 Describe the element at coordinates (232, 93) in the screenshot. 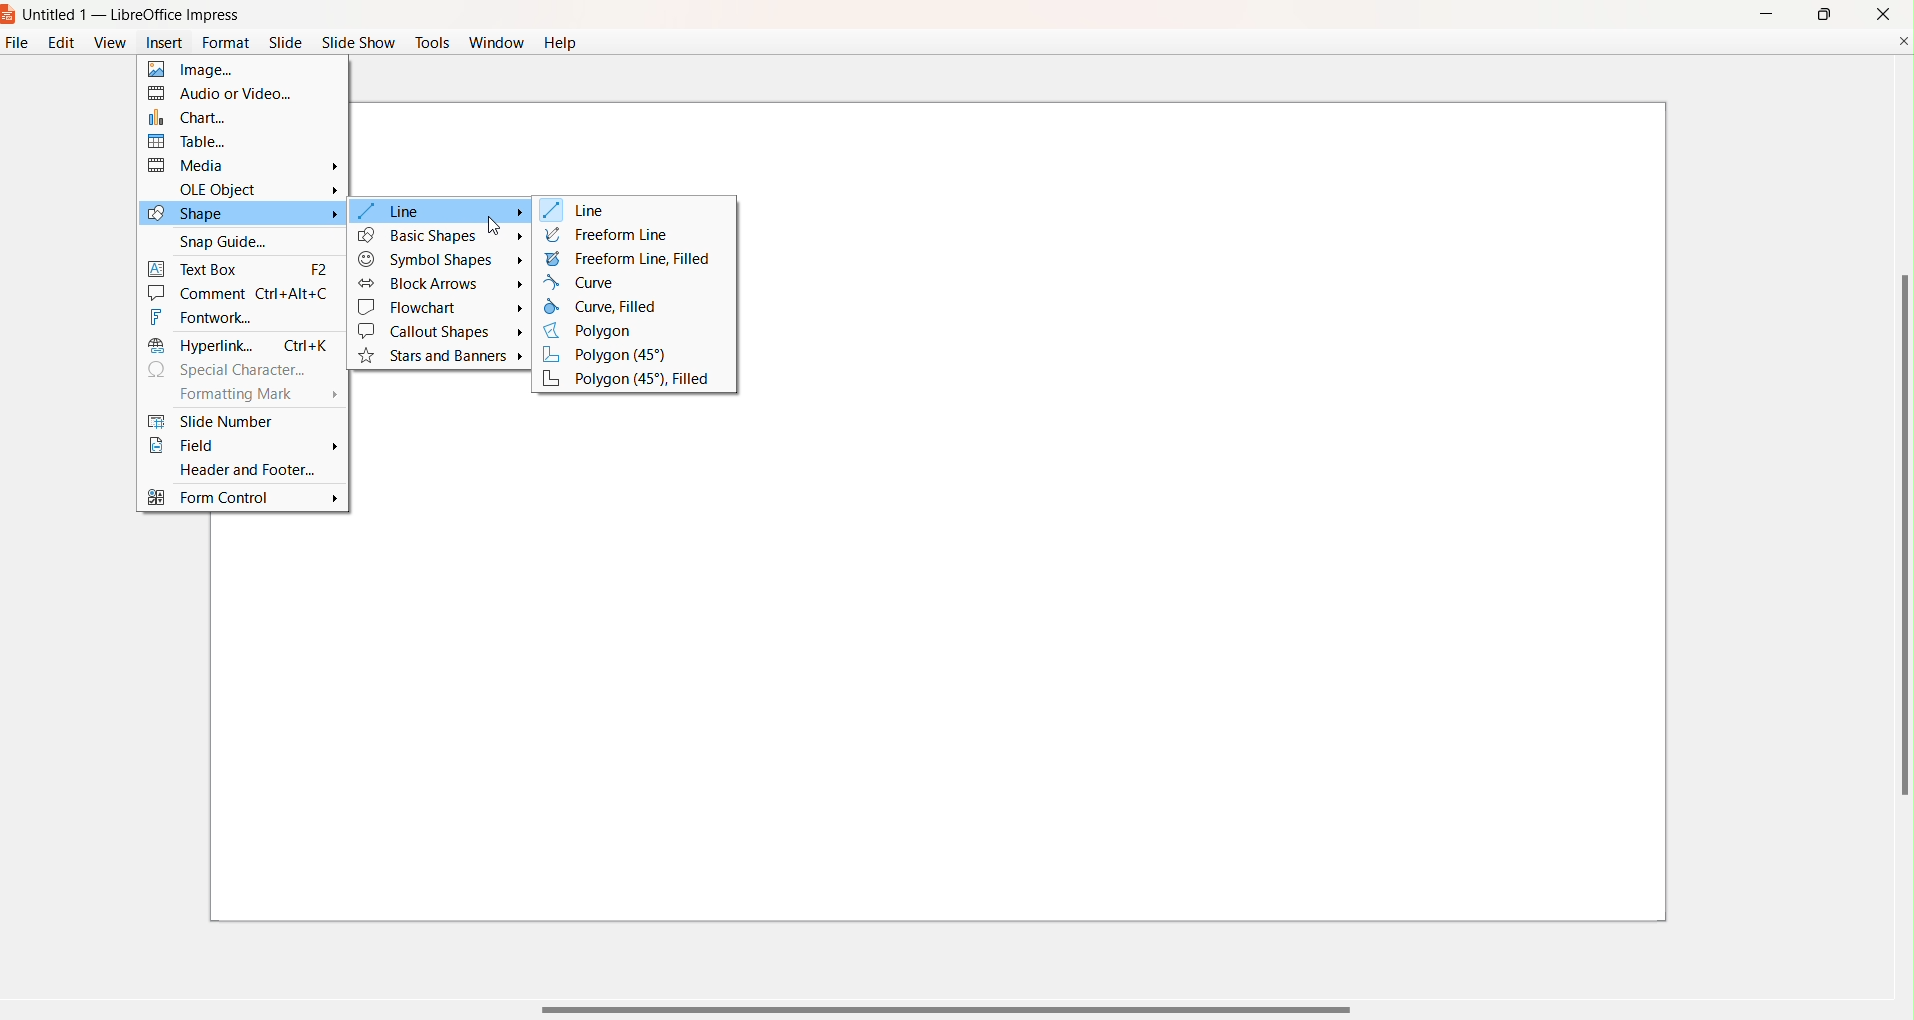

I see `Audio or Video` at that location.